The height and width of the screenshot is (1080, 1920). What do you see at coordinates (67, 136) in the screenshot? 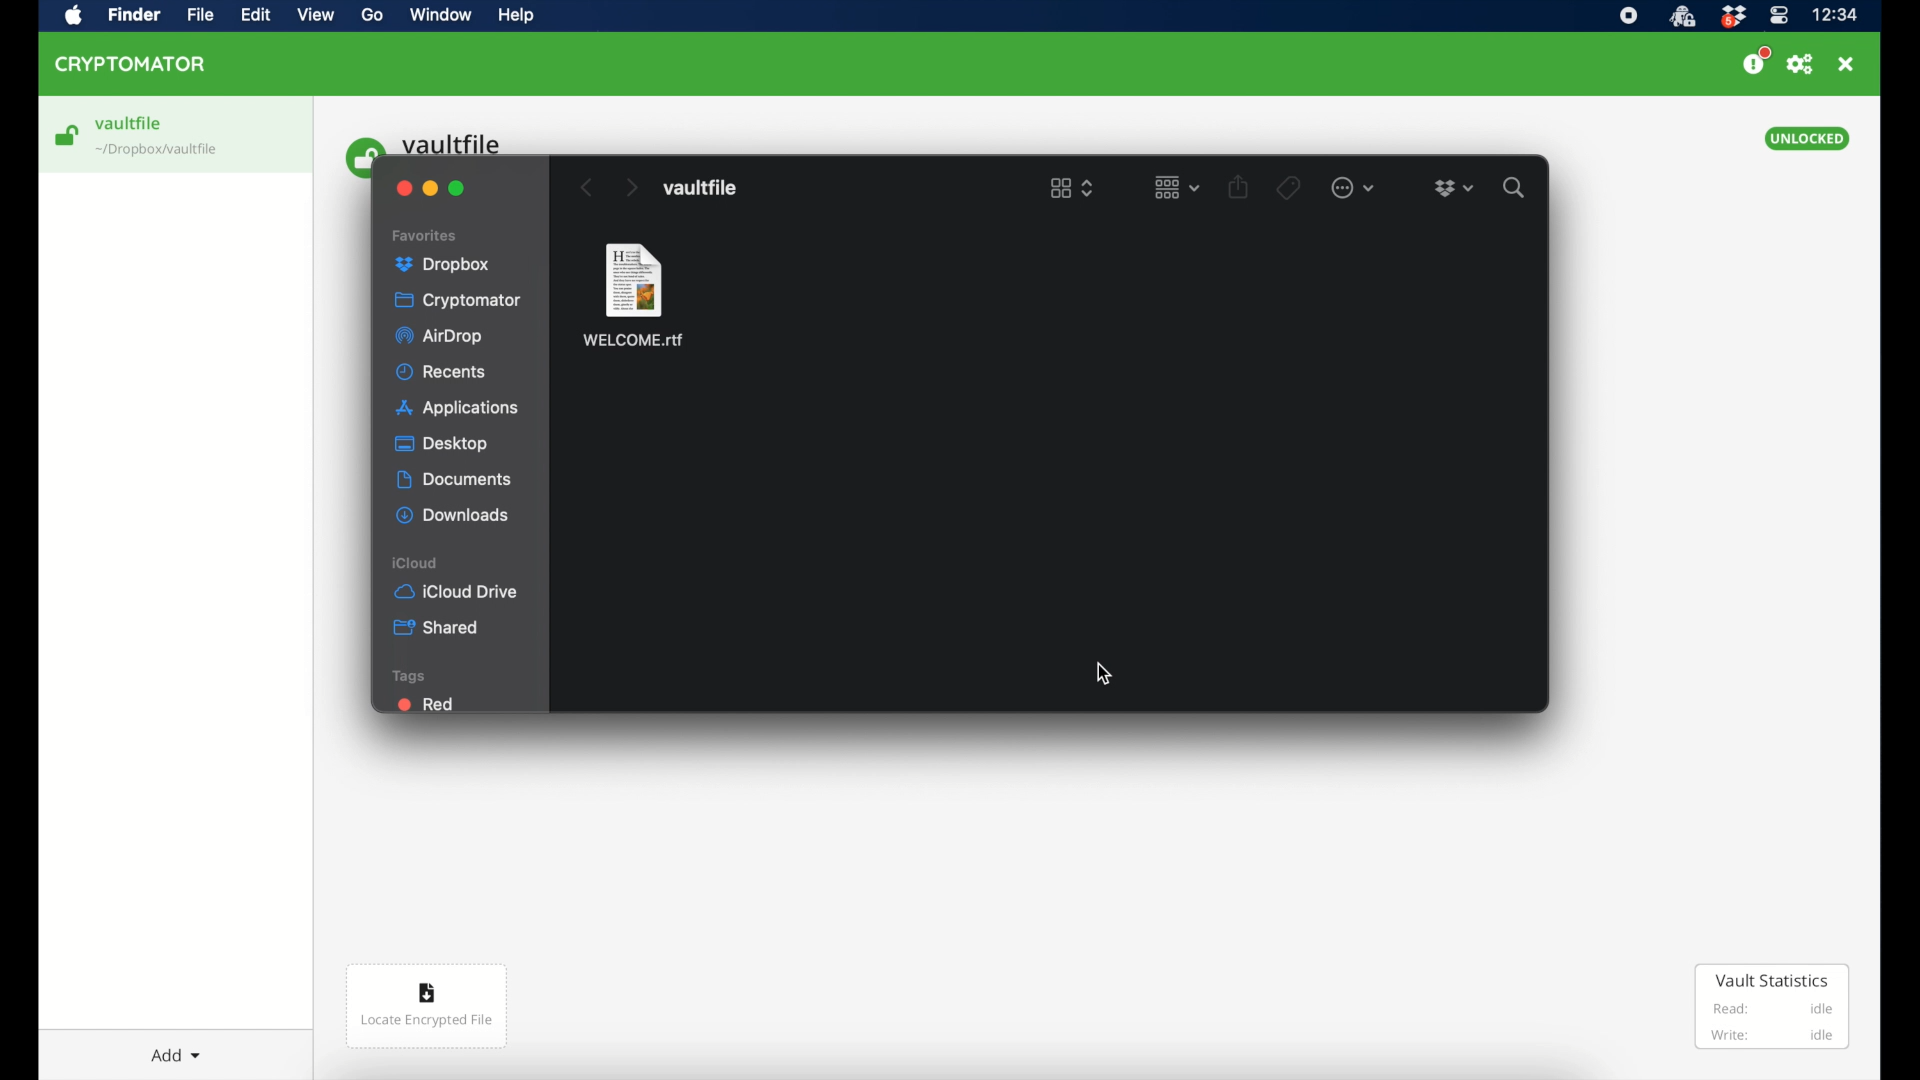
I see `loading icon` at bounding box center [67, 136].